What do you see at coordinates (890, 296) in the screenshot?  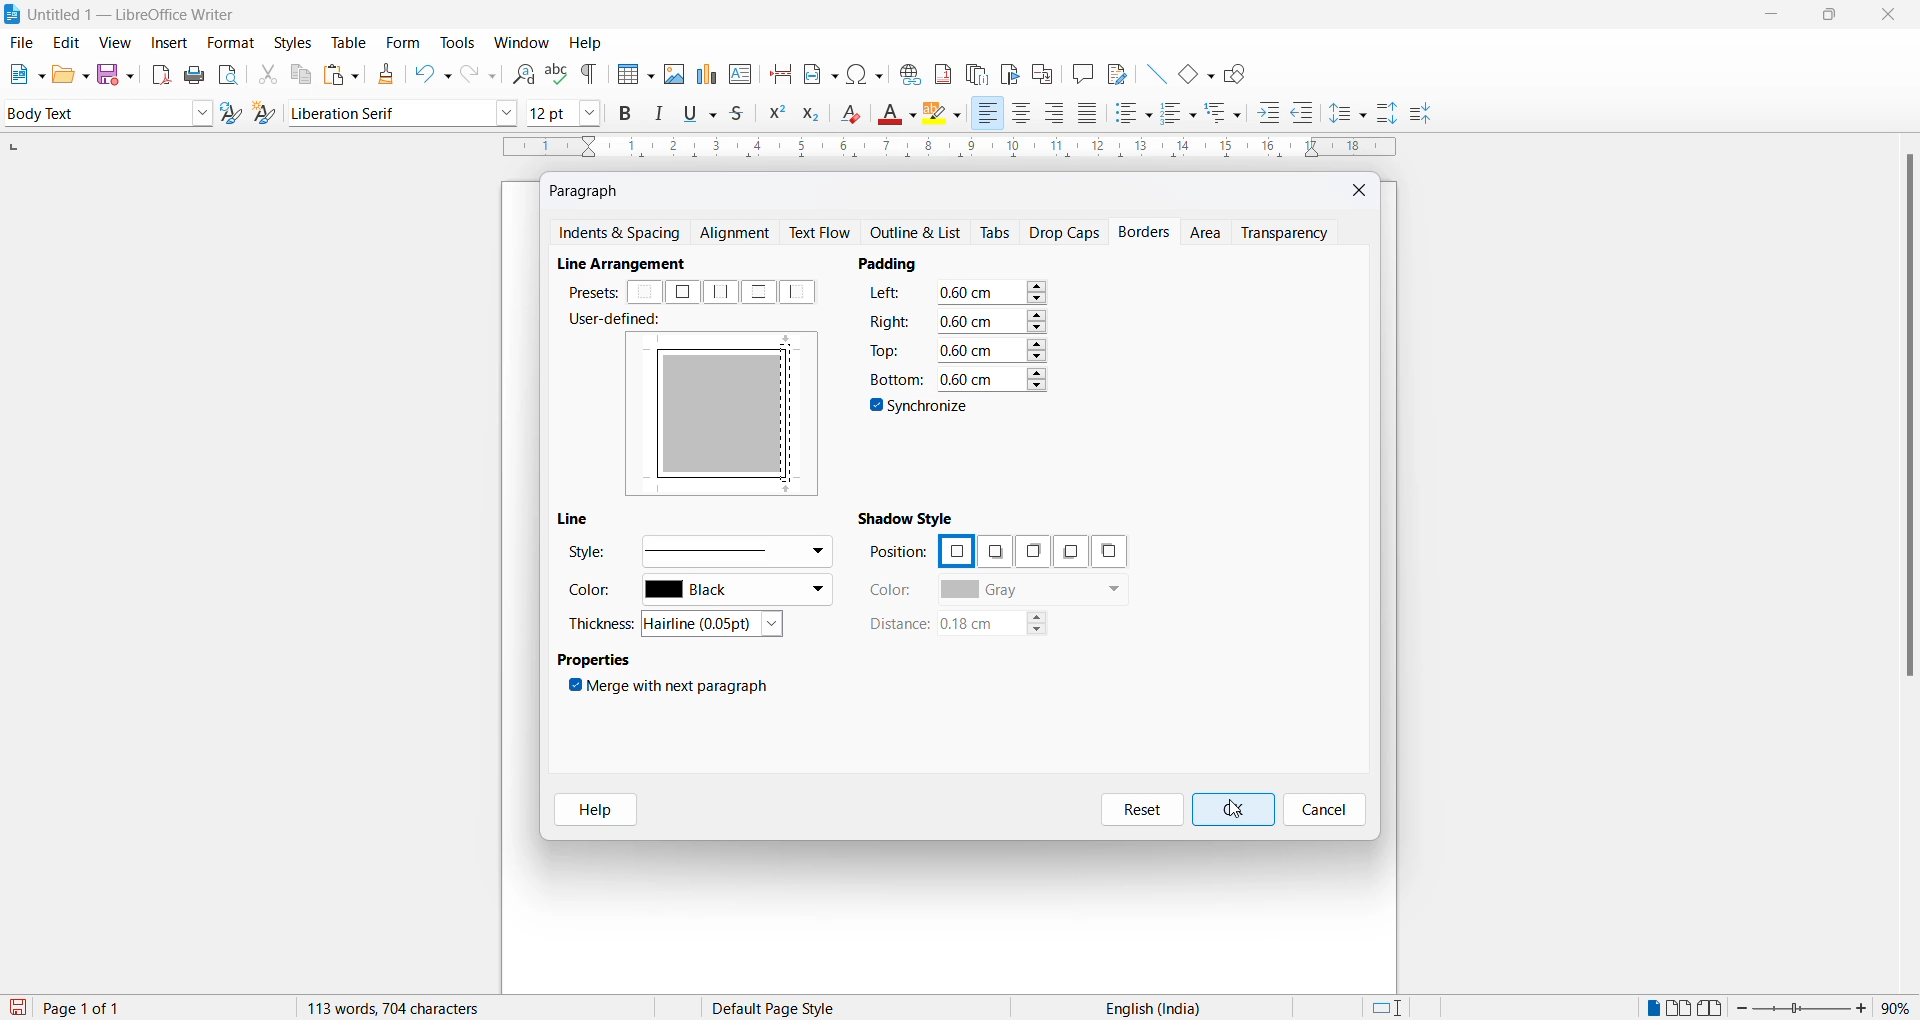 I see `sides` at bounding box center [890, 296].